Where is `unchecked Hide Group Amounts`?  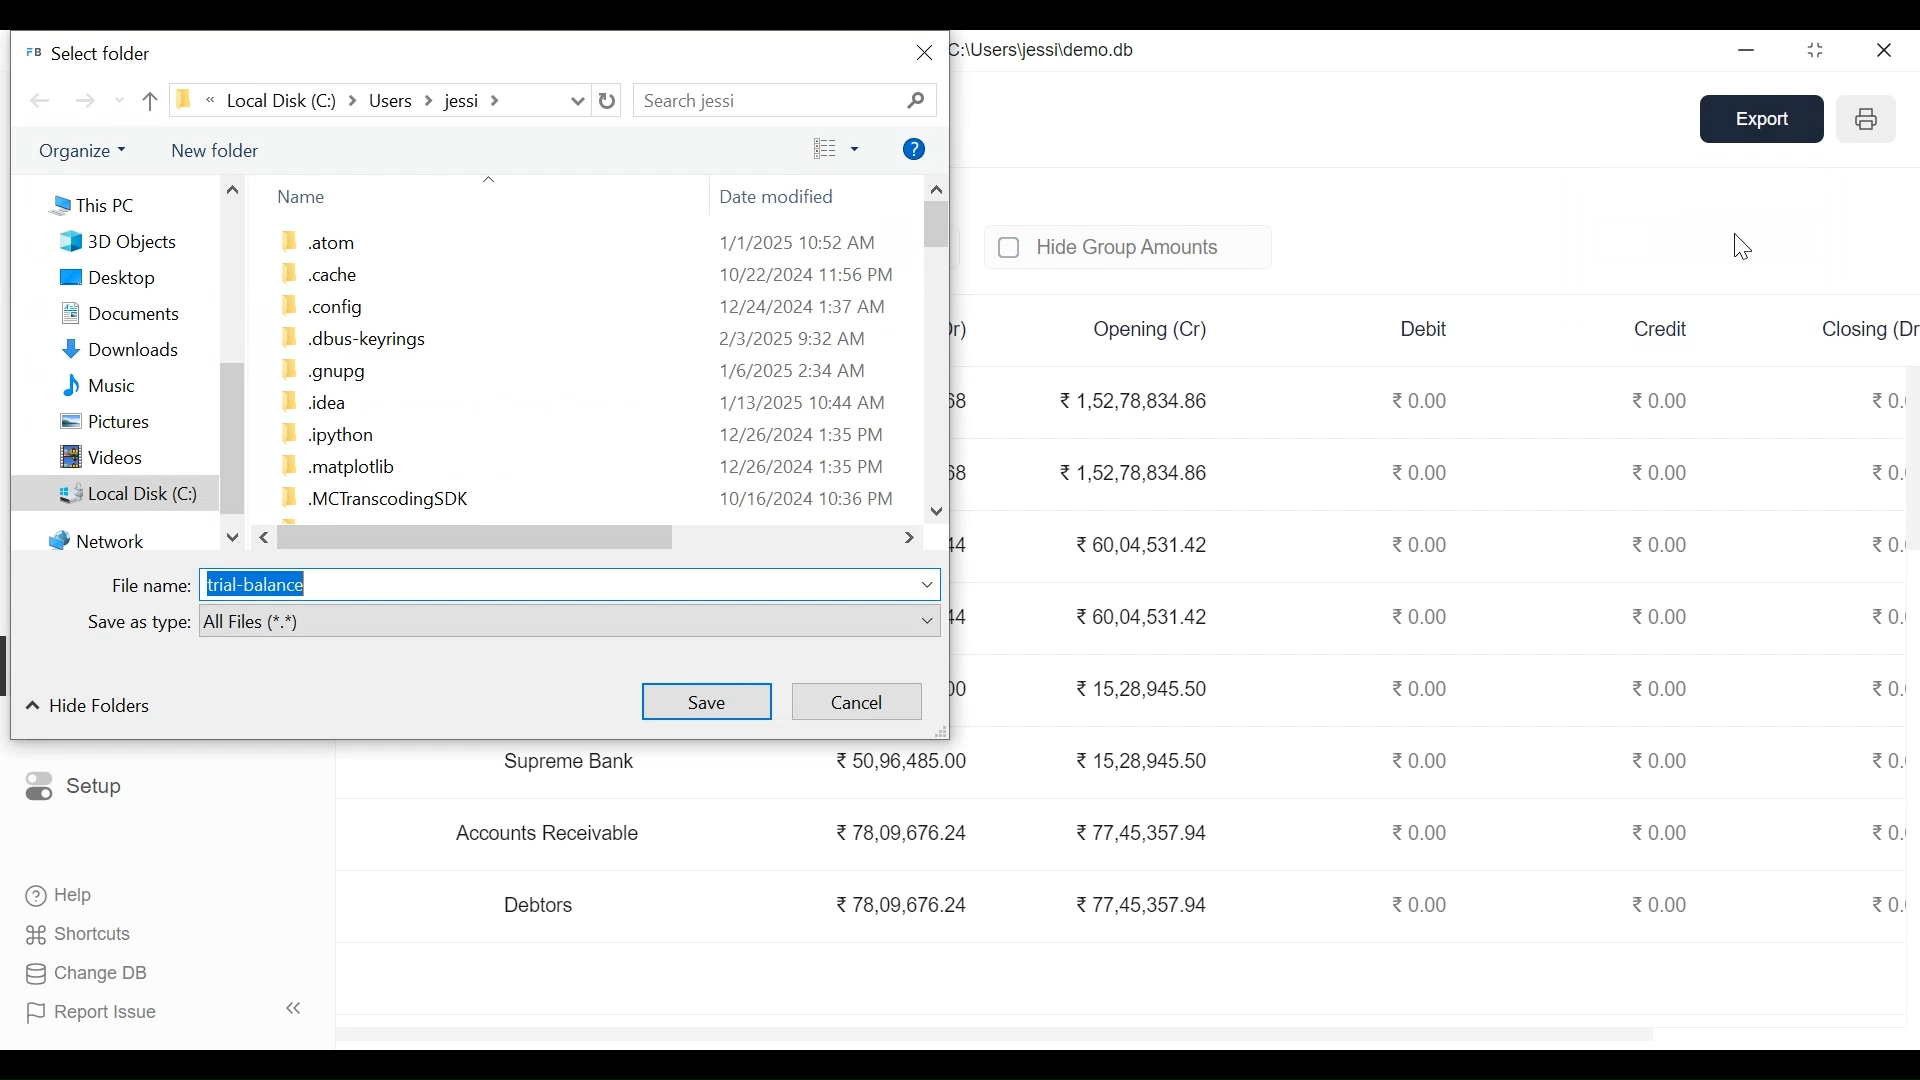 unchecked Hide Group Amounts is located at coordinates (1124, 246).